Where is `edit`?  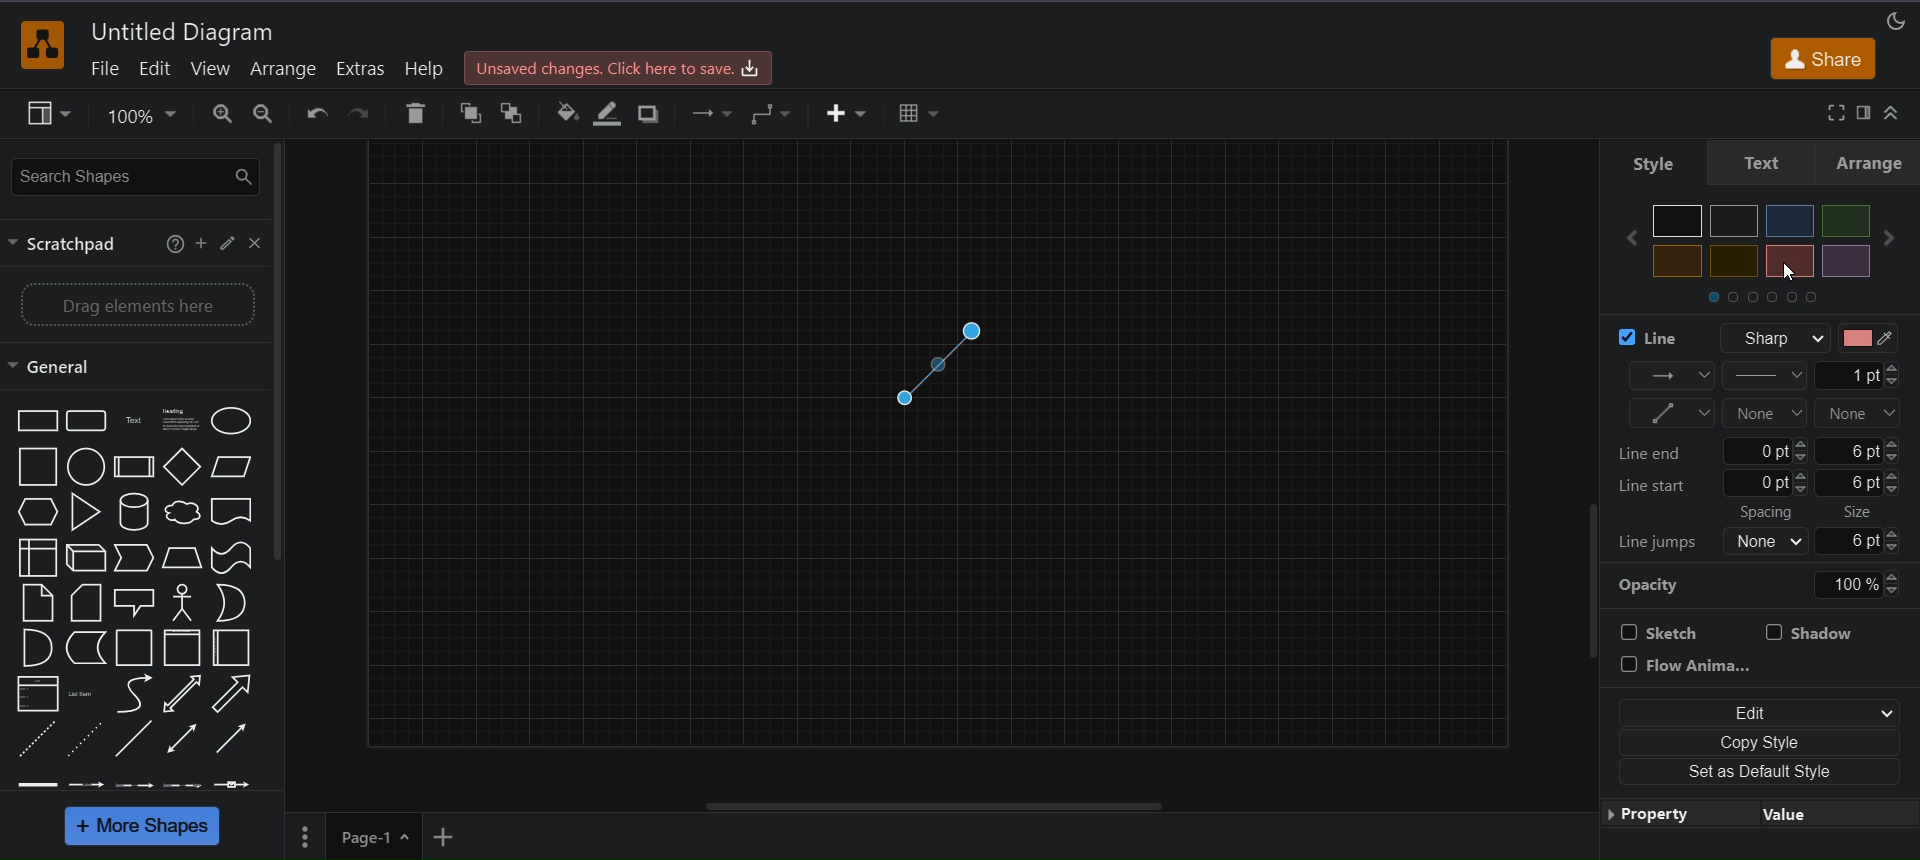
edit is located at coordinates (228, 241).